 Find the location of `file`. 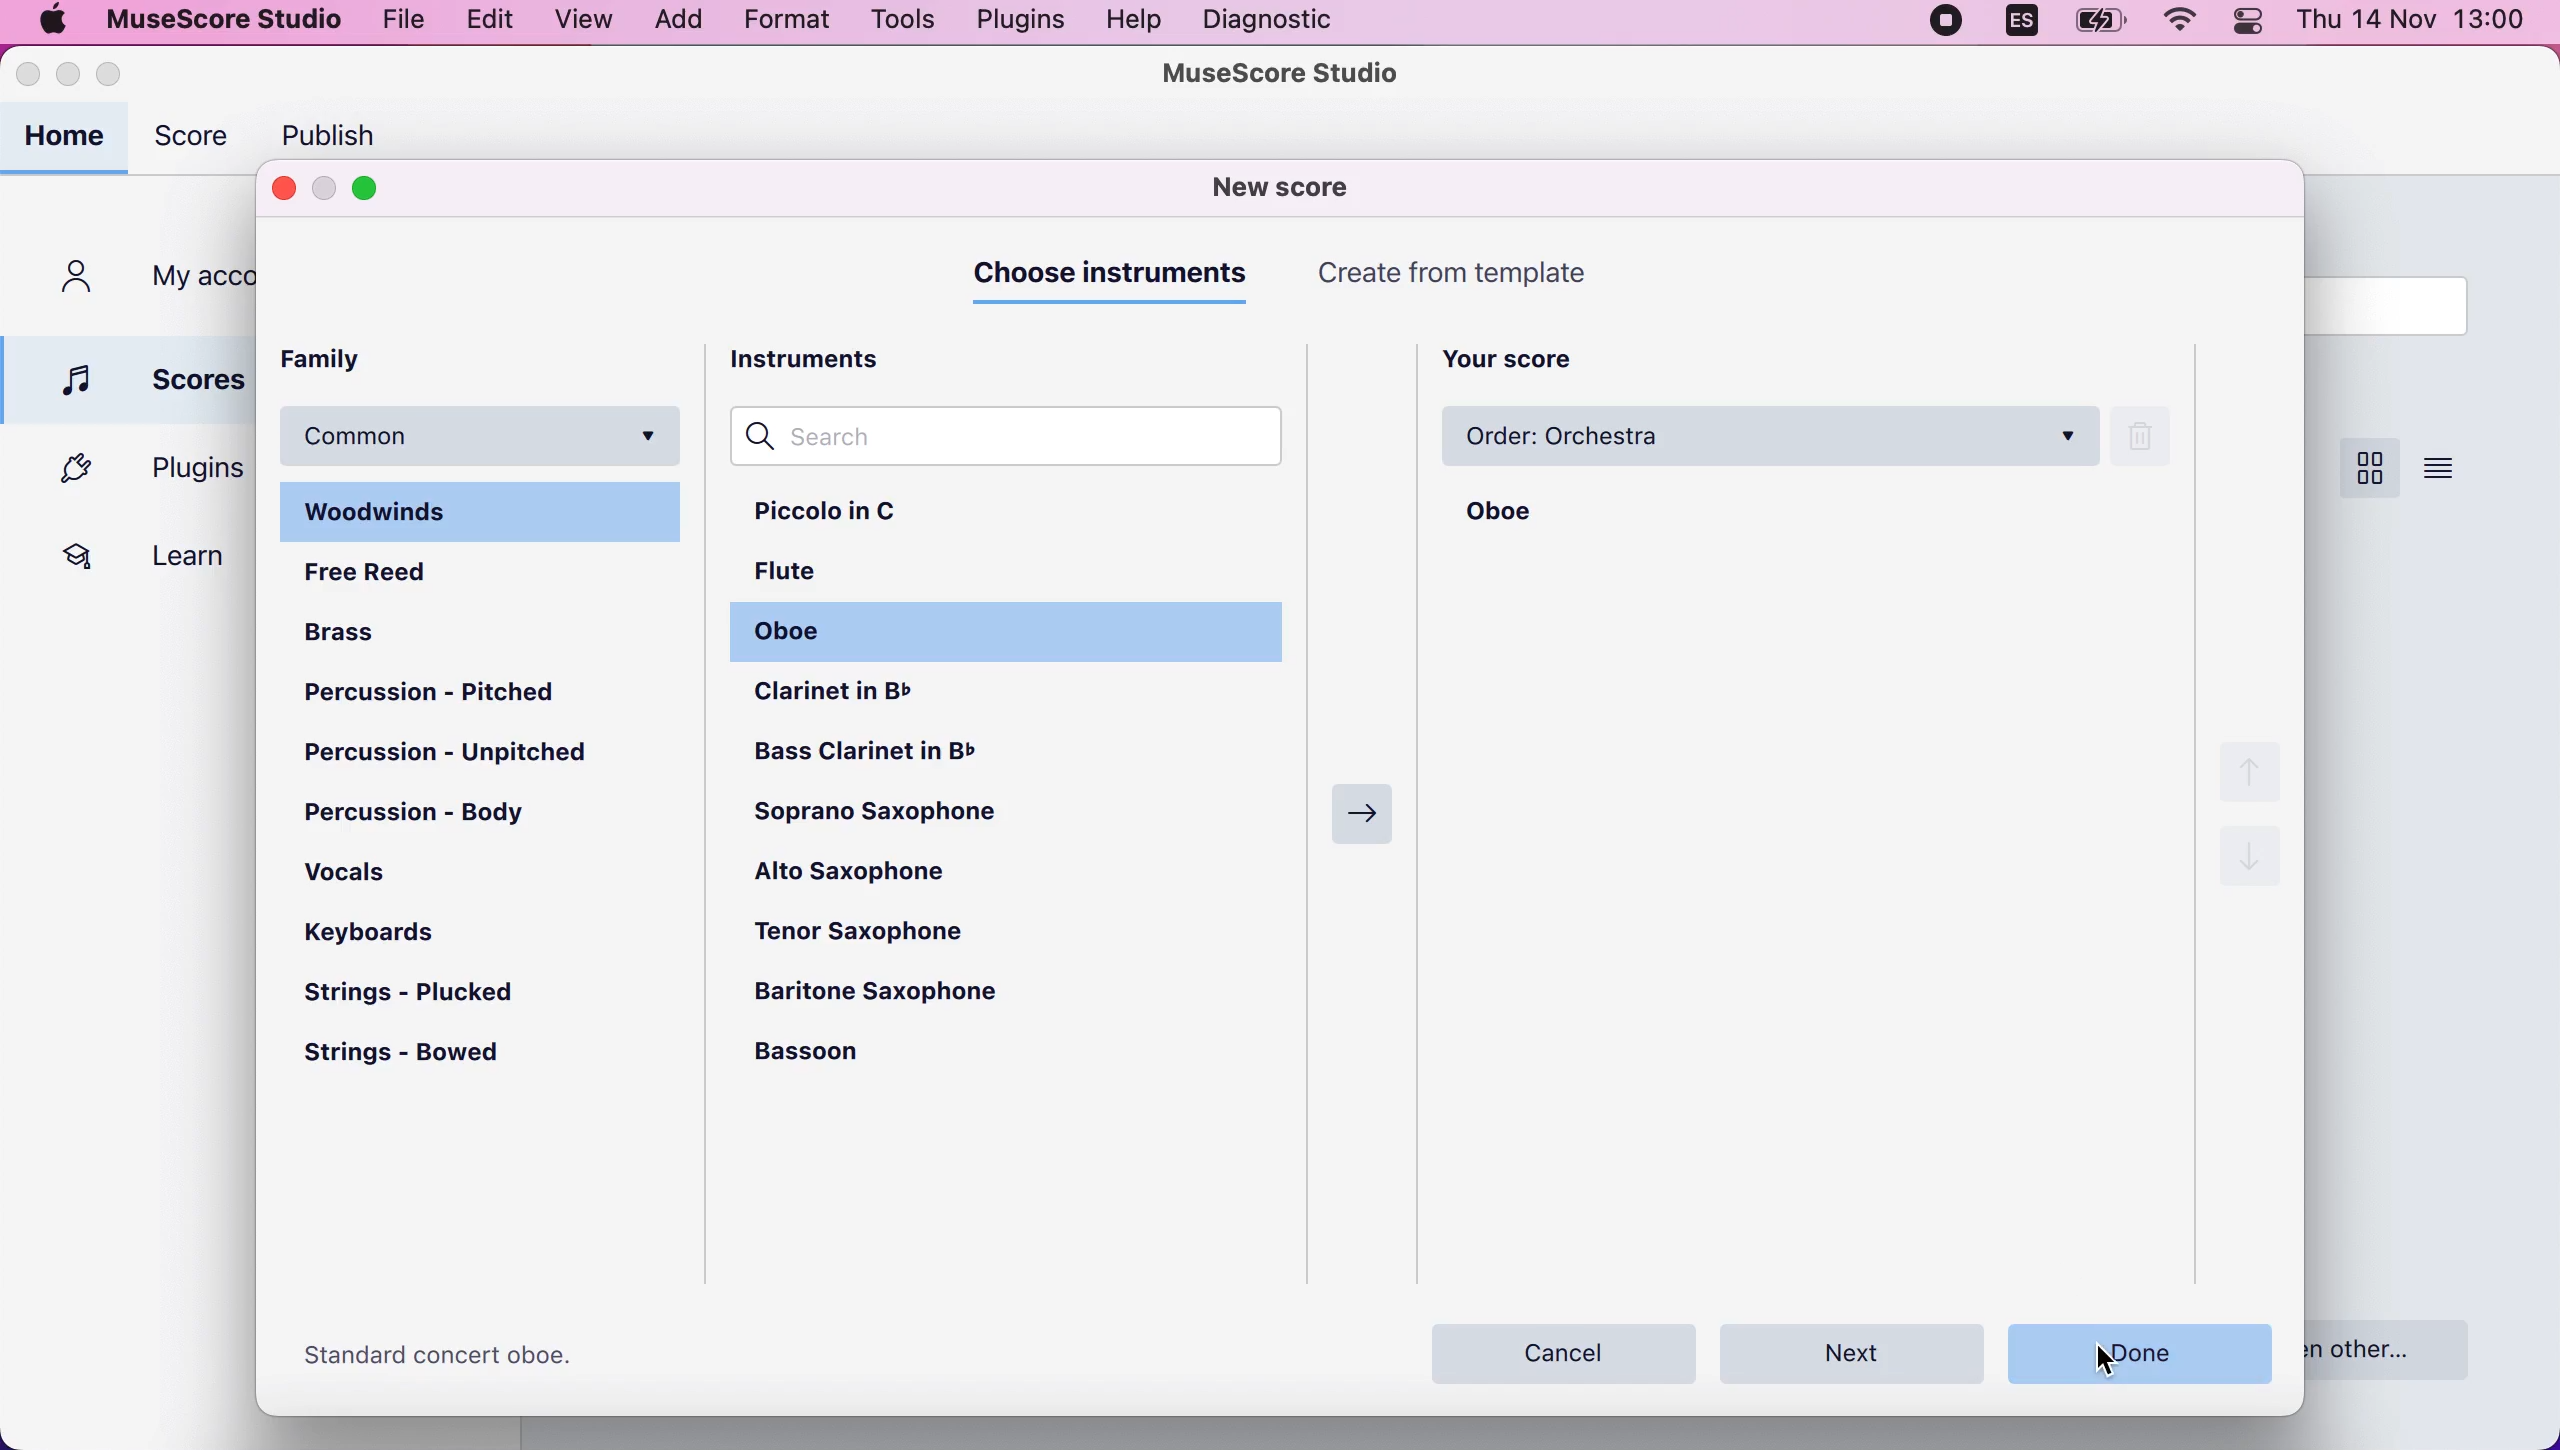

file is located at coordinates (402, 20).